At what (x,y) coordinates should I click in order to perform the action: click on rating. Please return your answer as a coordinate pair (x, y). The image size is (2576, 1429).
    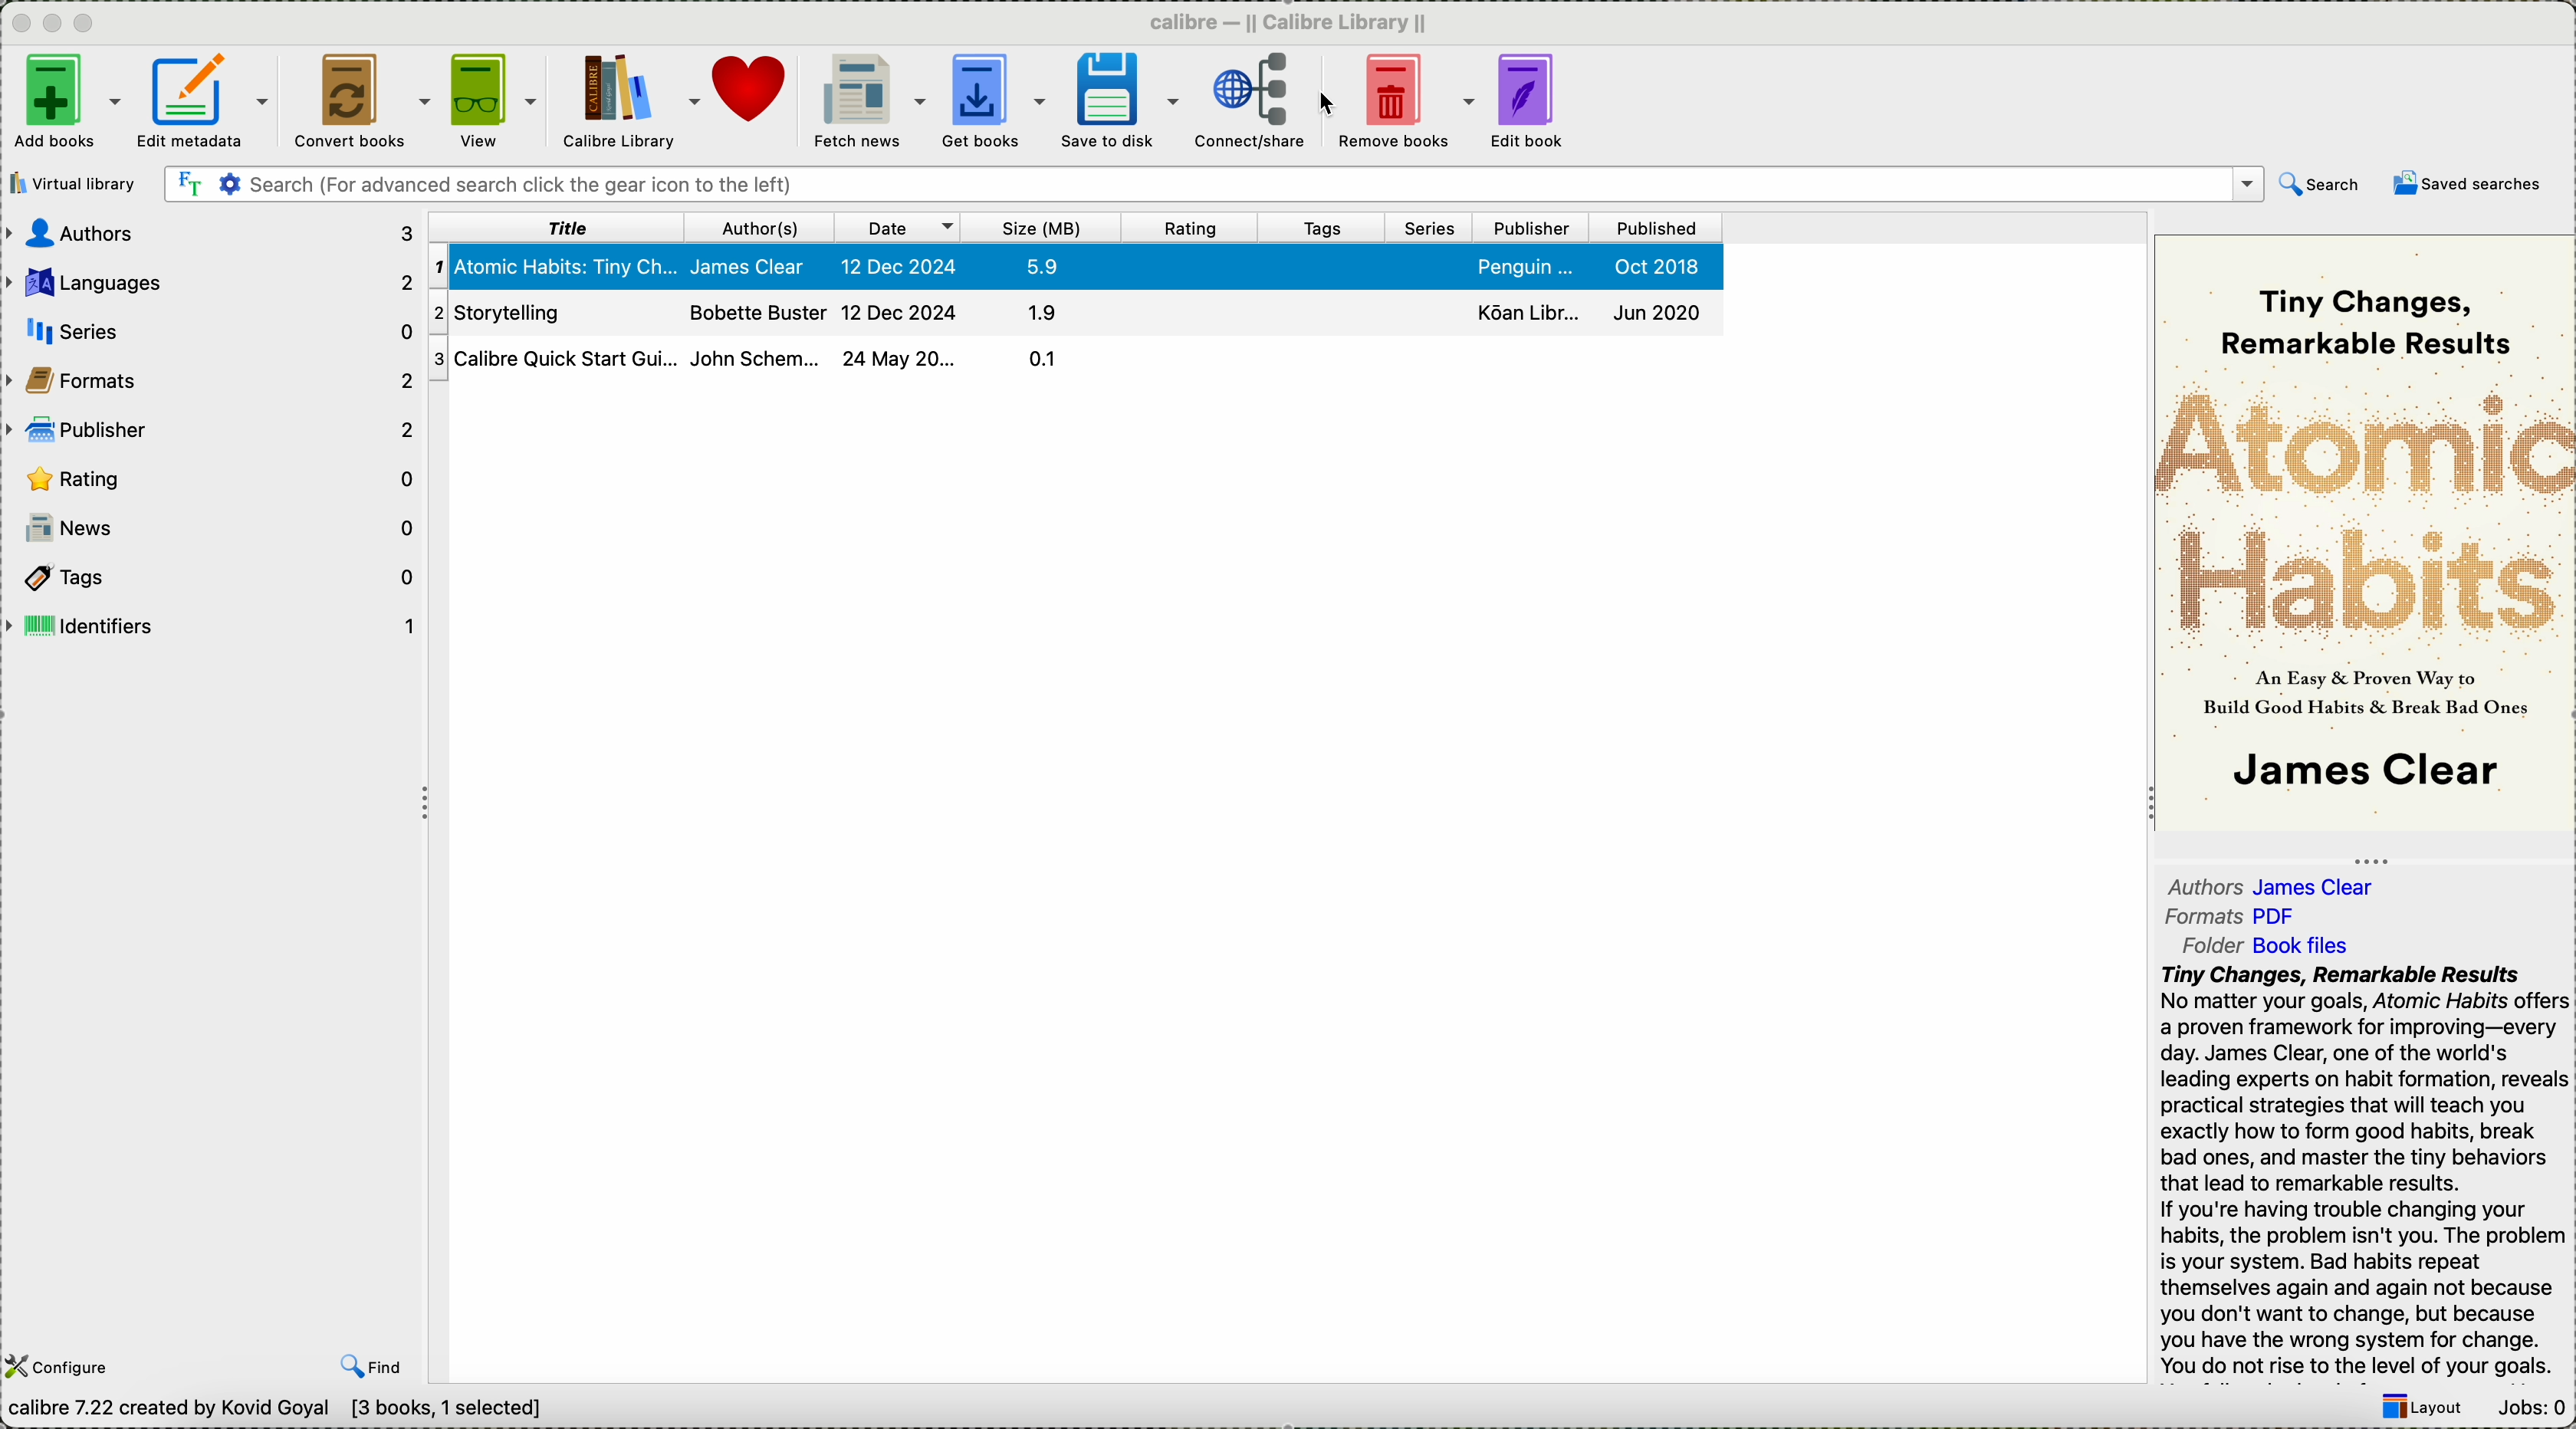
    Looking at the image, I should click on (216, 478).